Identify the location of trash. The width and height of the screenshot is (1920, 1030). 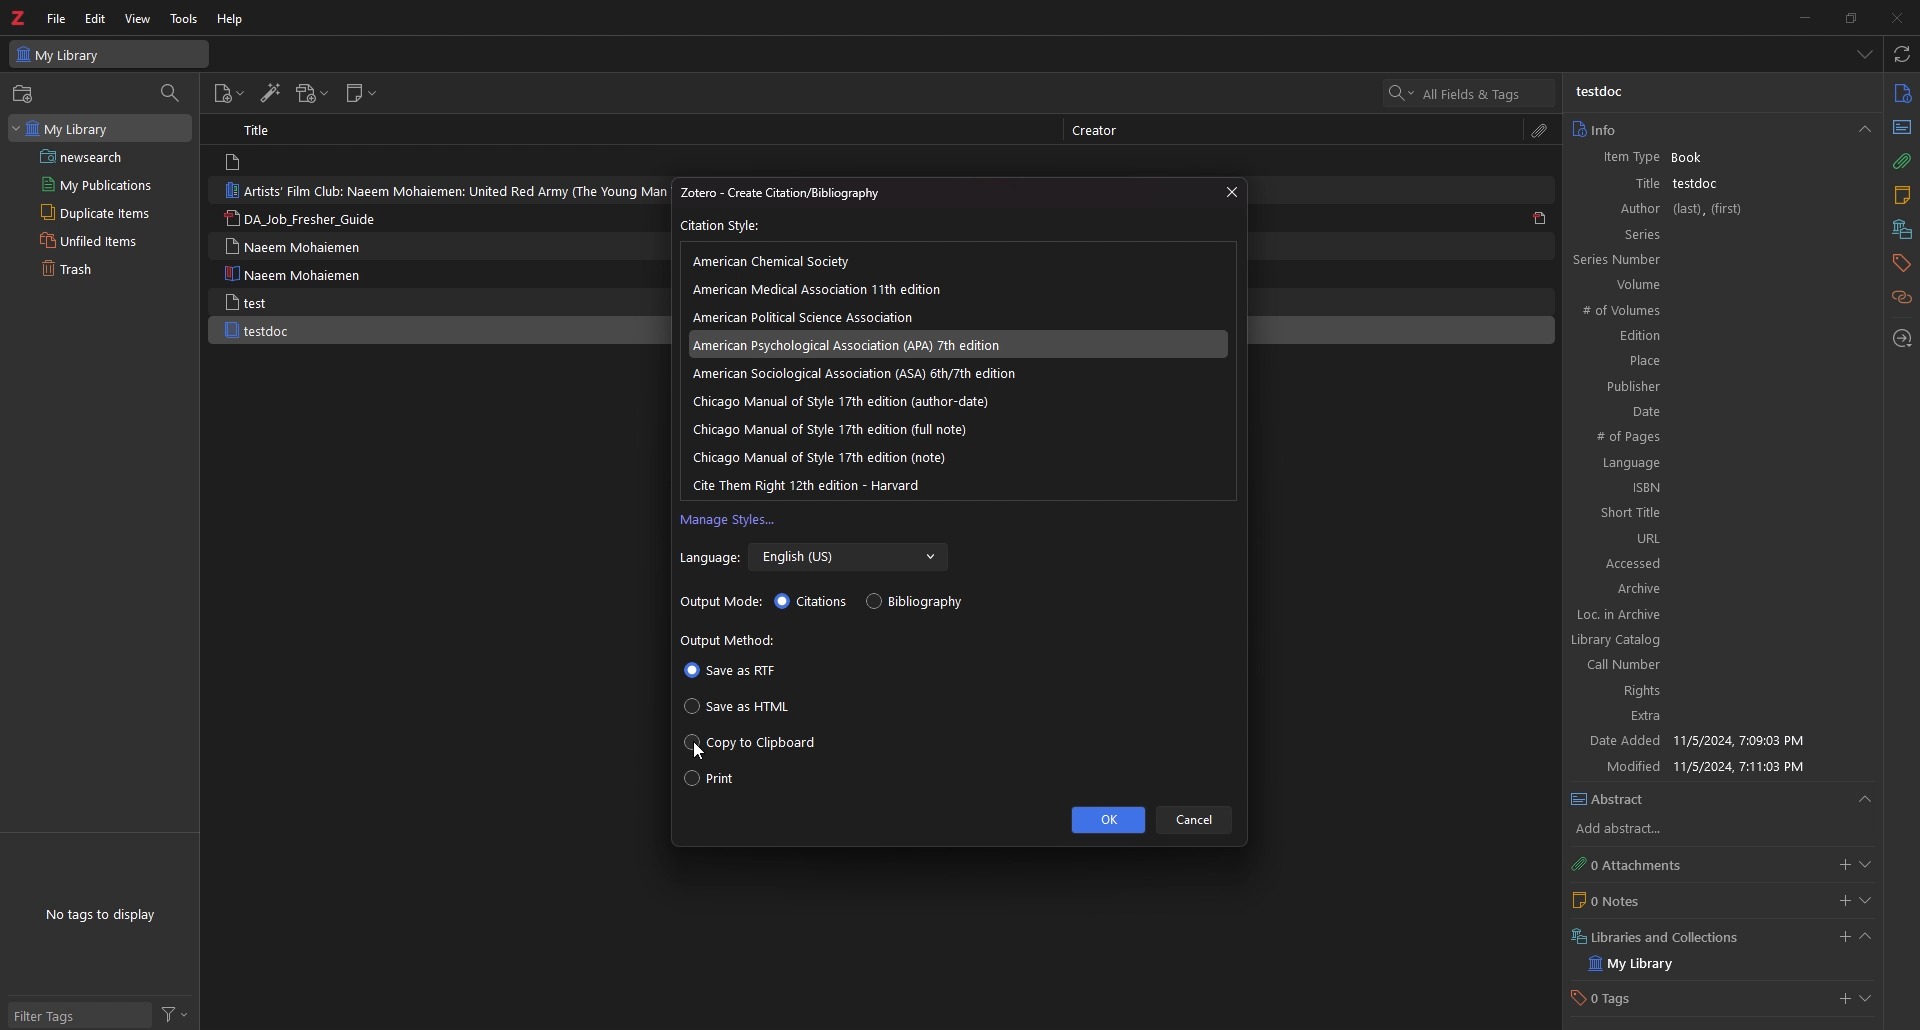
(89, 270).